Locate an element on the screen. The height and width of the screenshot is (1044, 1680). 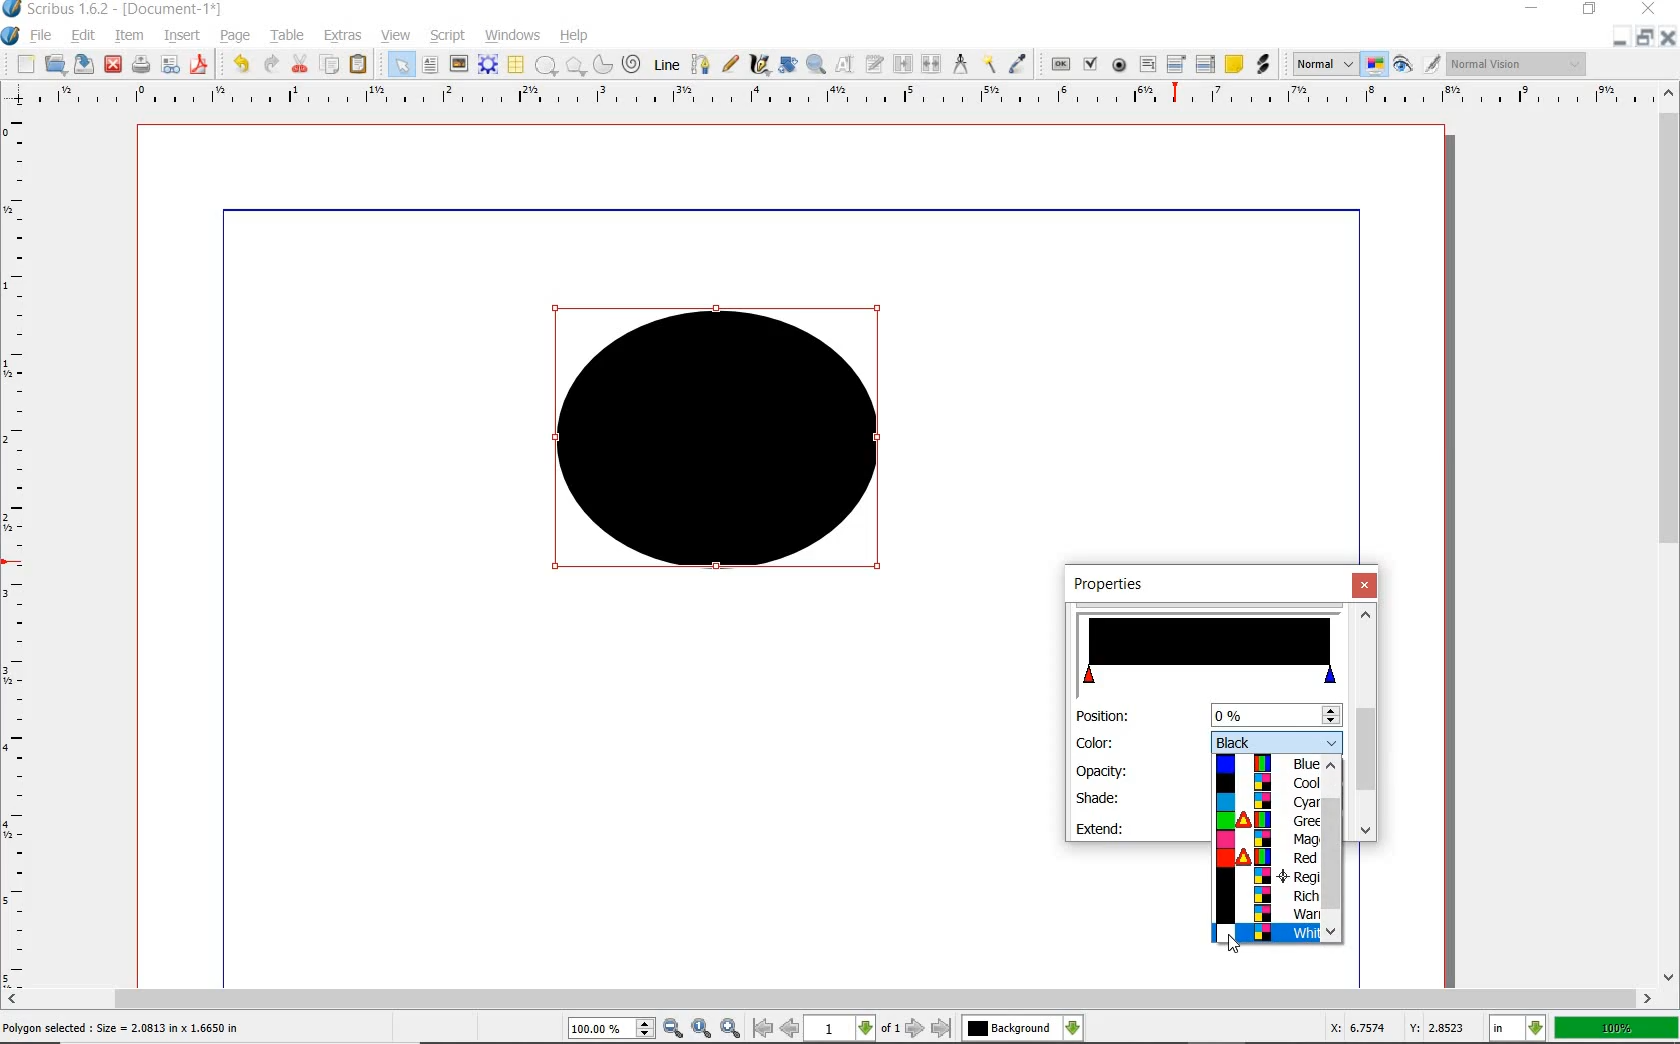
INSERT is located at coordinates (182, 36).